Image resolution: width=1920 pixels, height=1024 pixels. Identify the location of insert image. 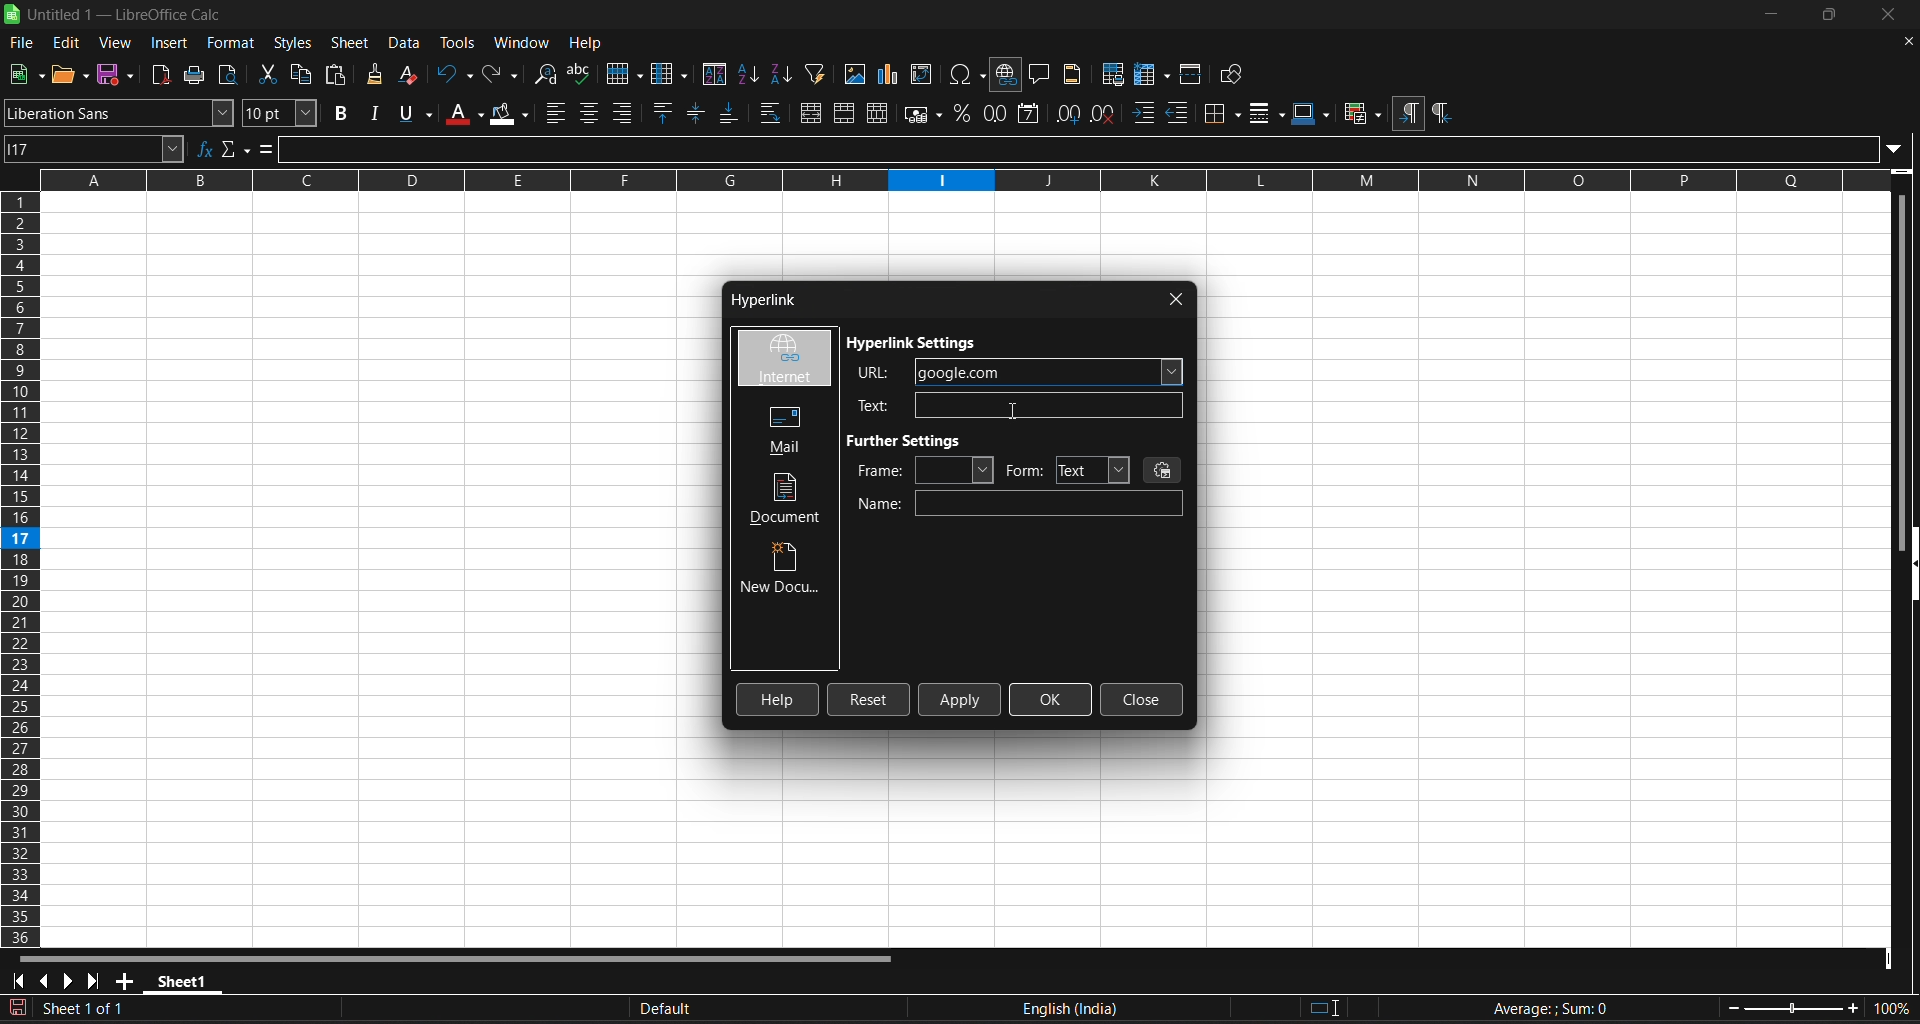
(856, 74).